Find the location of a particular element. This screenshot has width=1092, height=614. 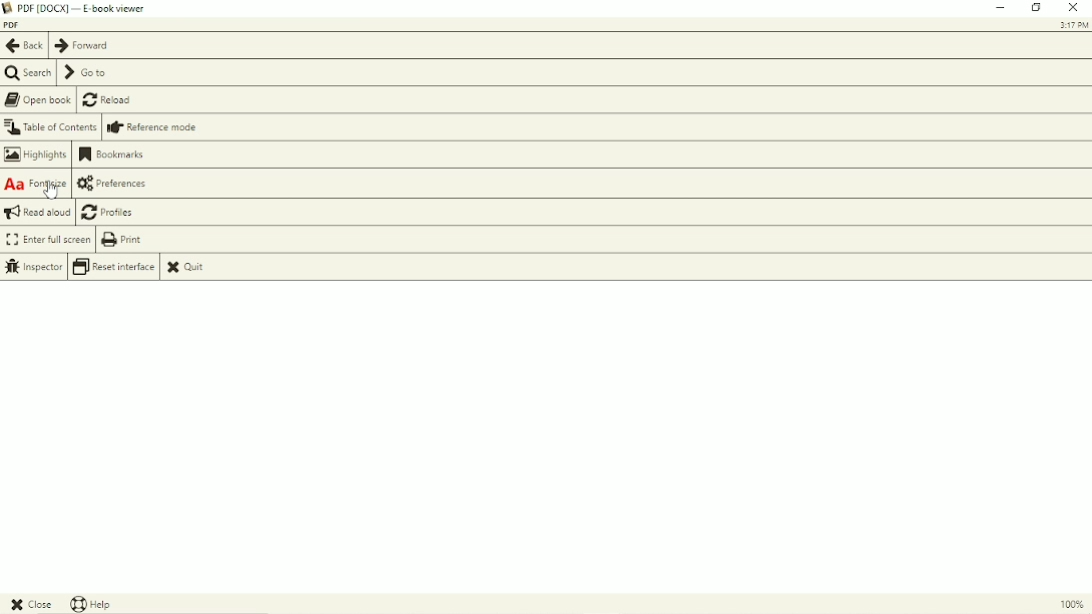

Table of Contents is located at coordinates (51, 129).